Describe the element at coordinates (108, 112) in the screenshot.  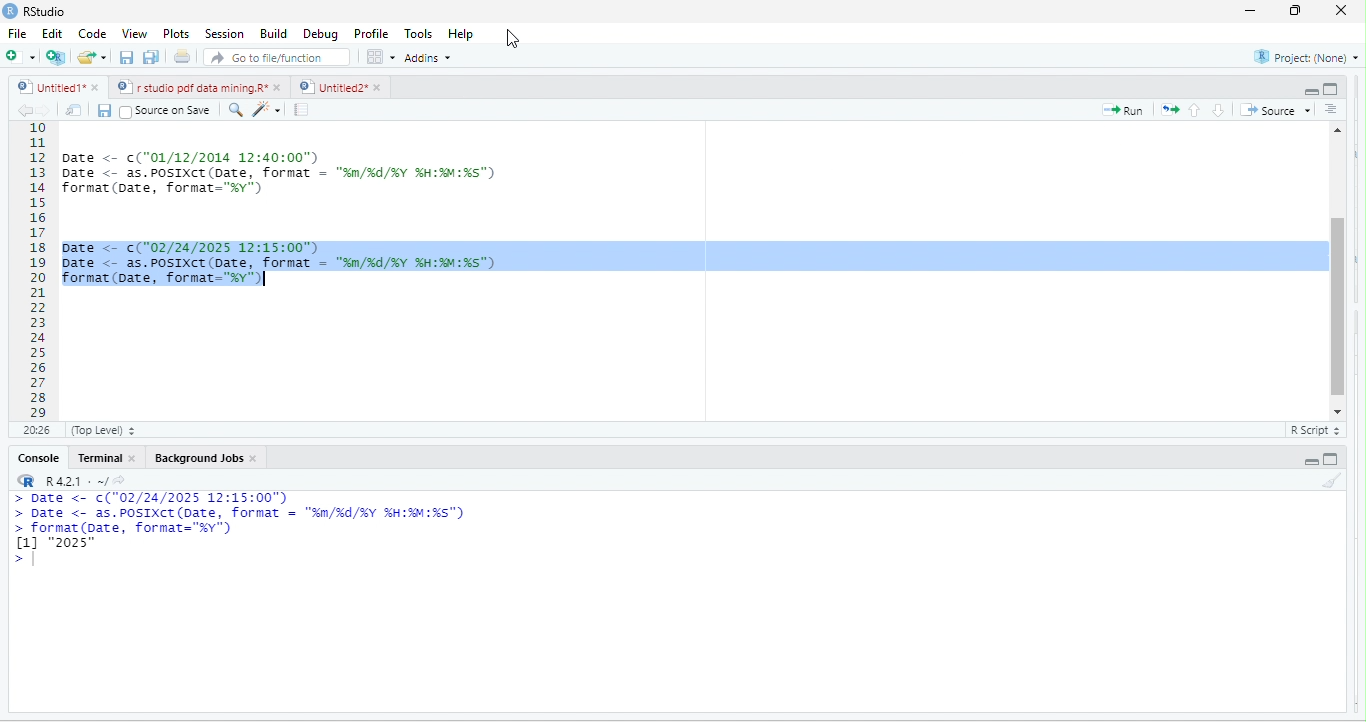
I see `save current document` at that location.